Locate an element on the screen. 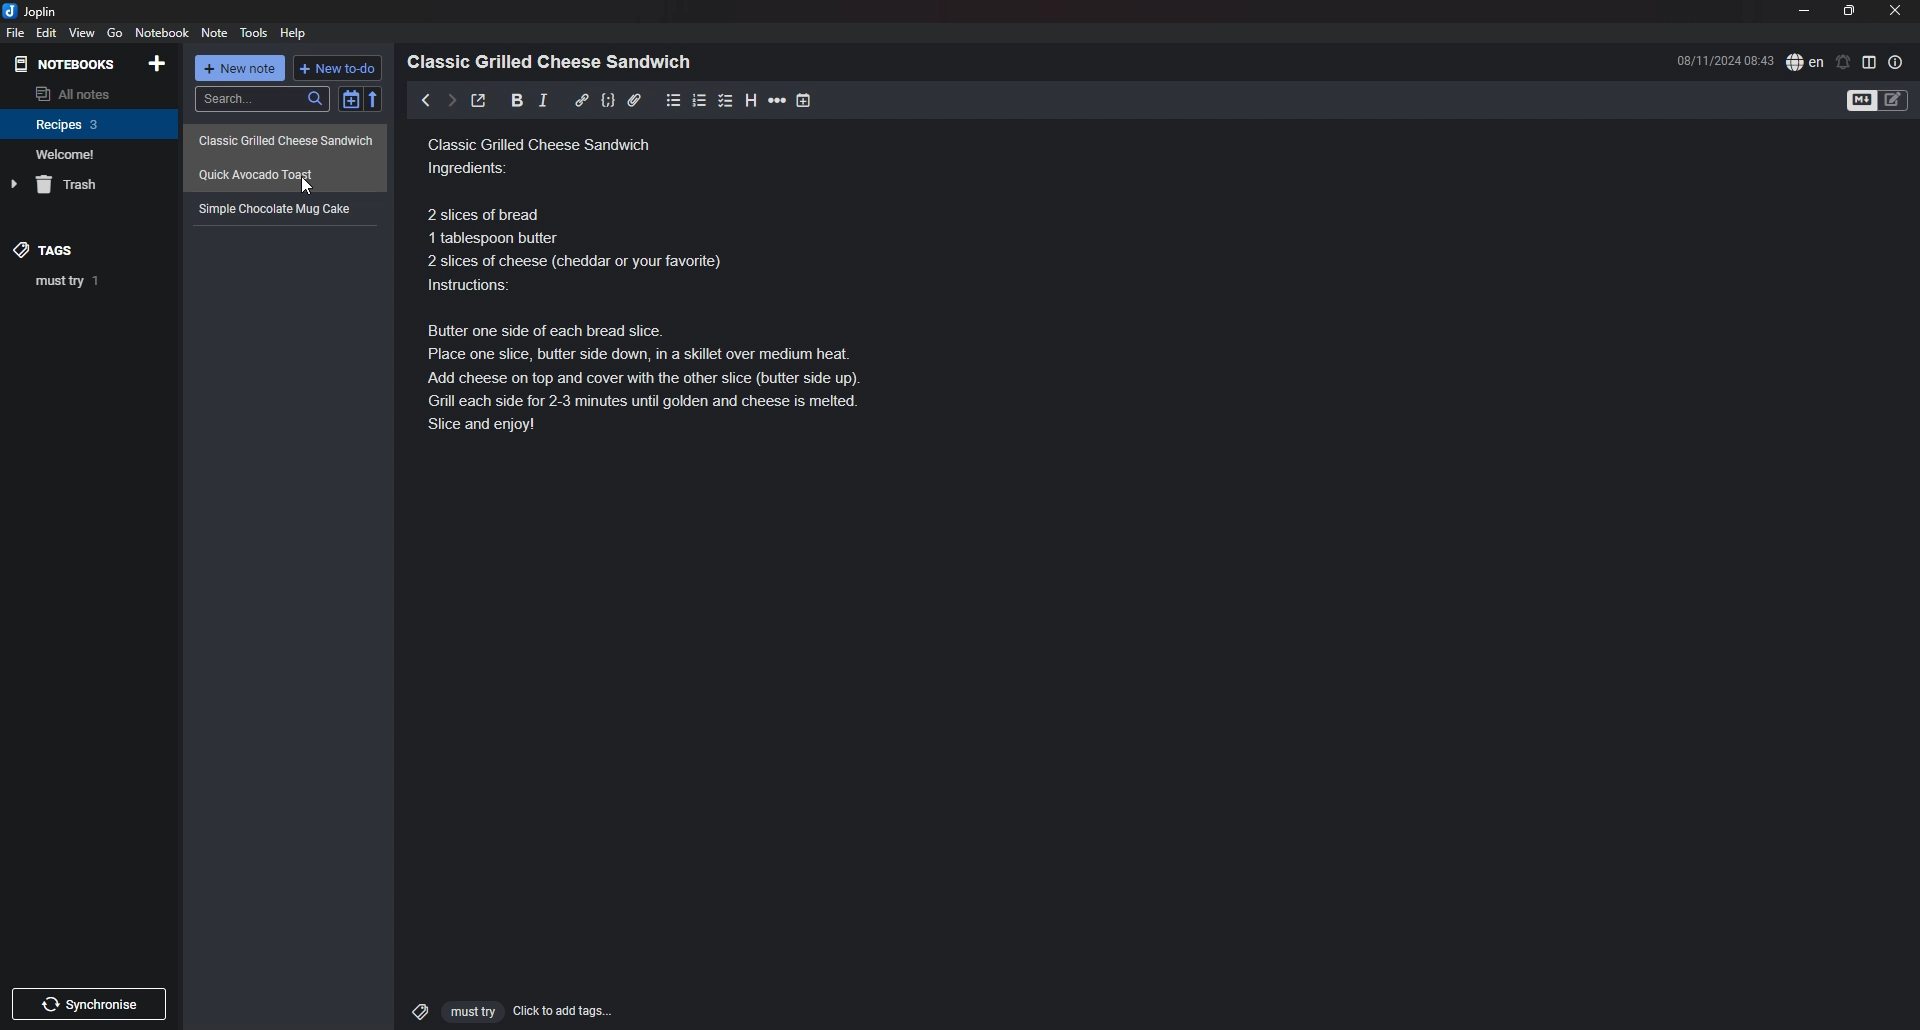  file is located at coordinates (14, 34).